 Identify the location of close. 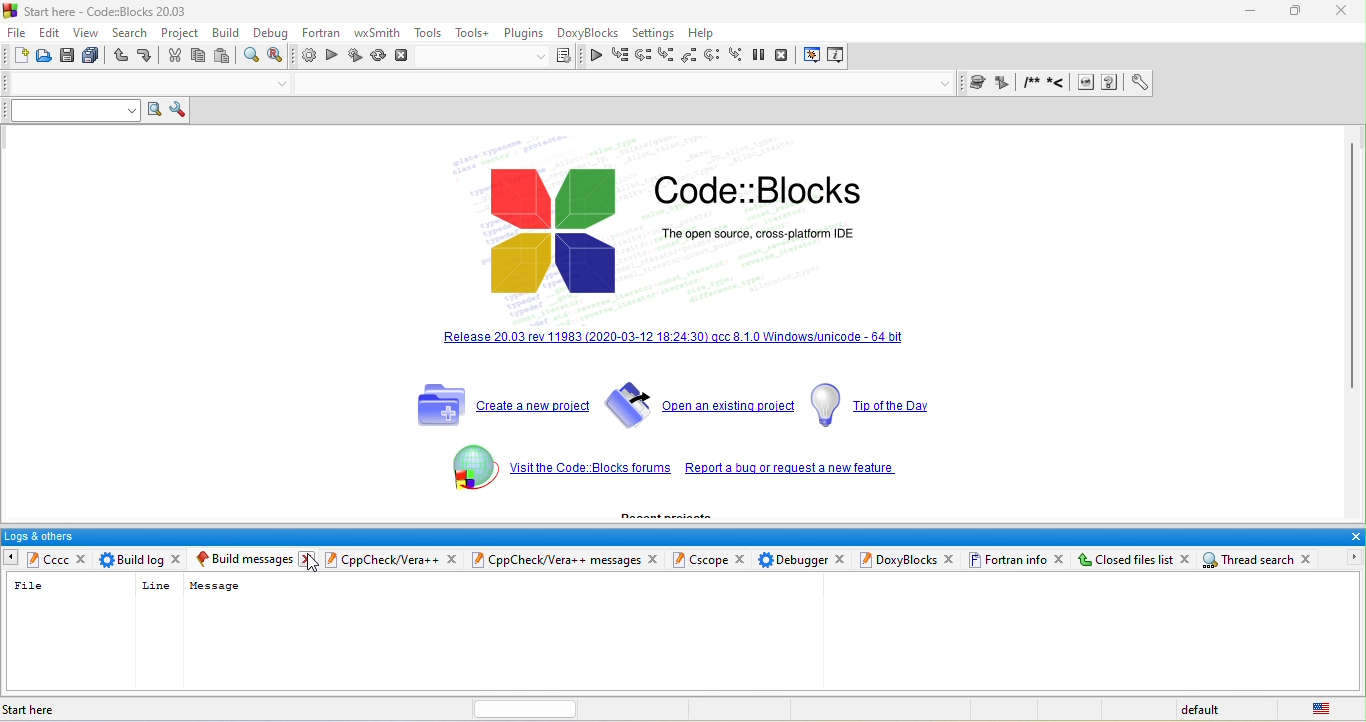
(842, 559).